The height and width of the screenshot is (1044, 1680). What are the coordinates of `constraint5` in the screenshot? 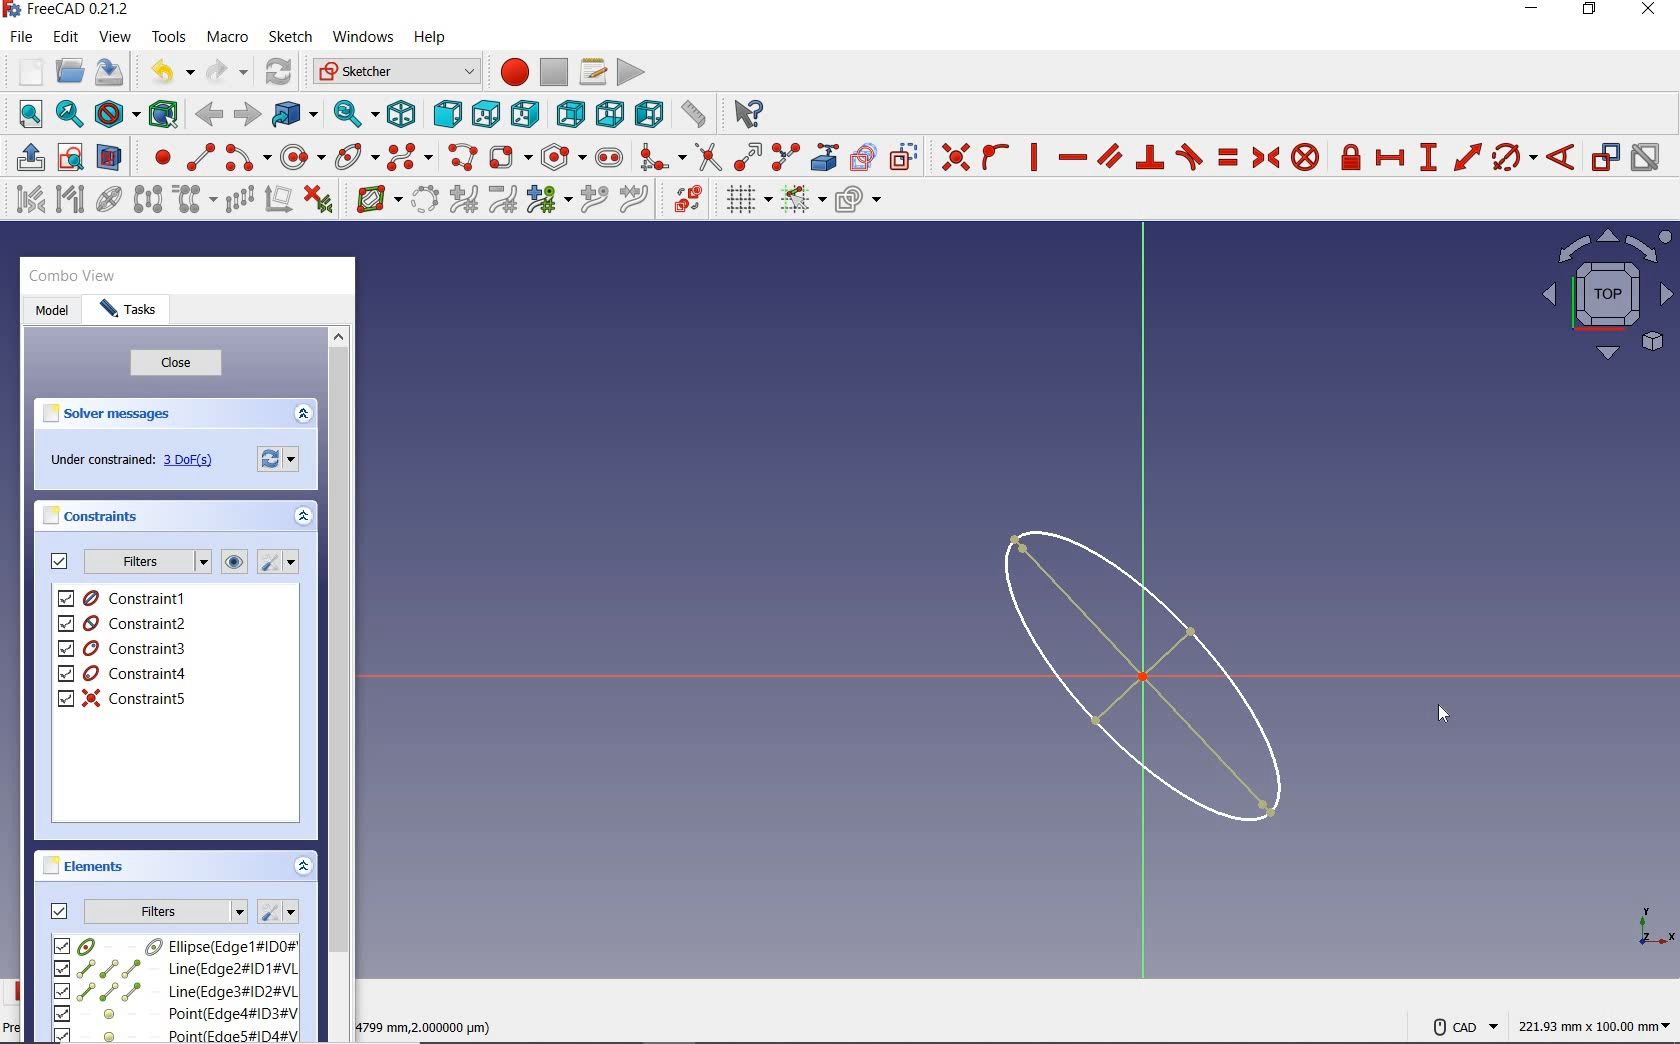 It's located at (123, 698).